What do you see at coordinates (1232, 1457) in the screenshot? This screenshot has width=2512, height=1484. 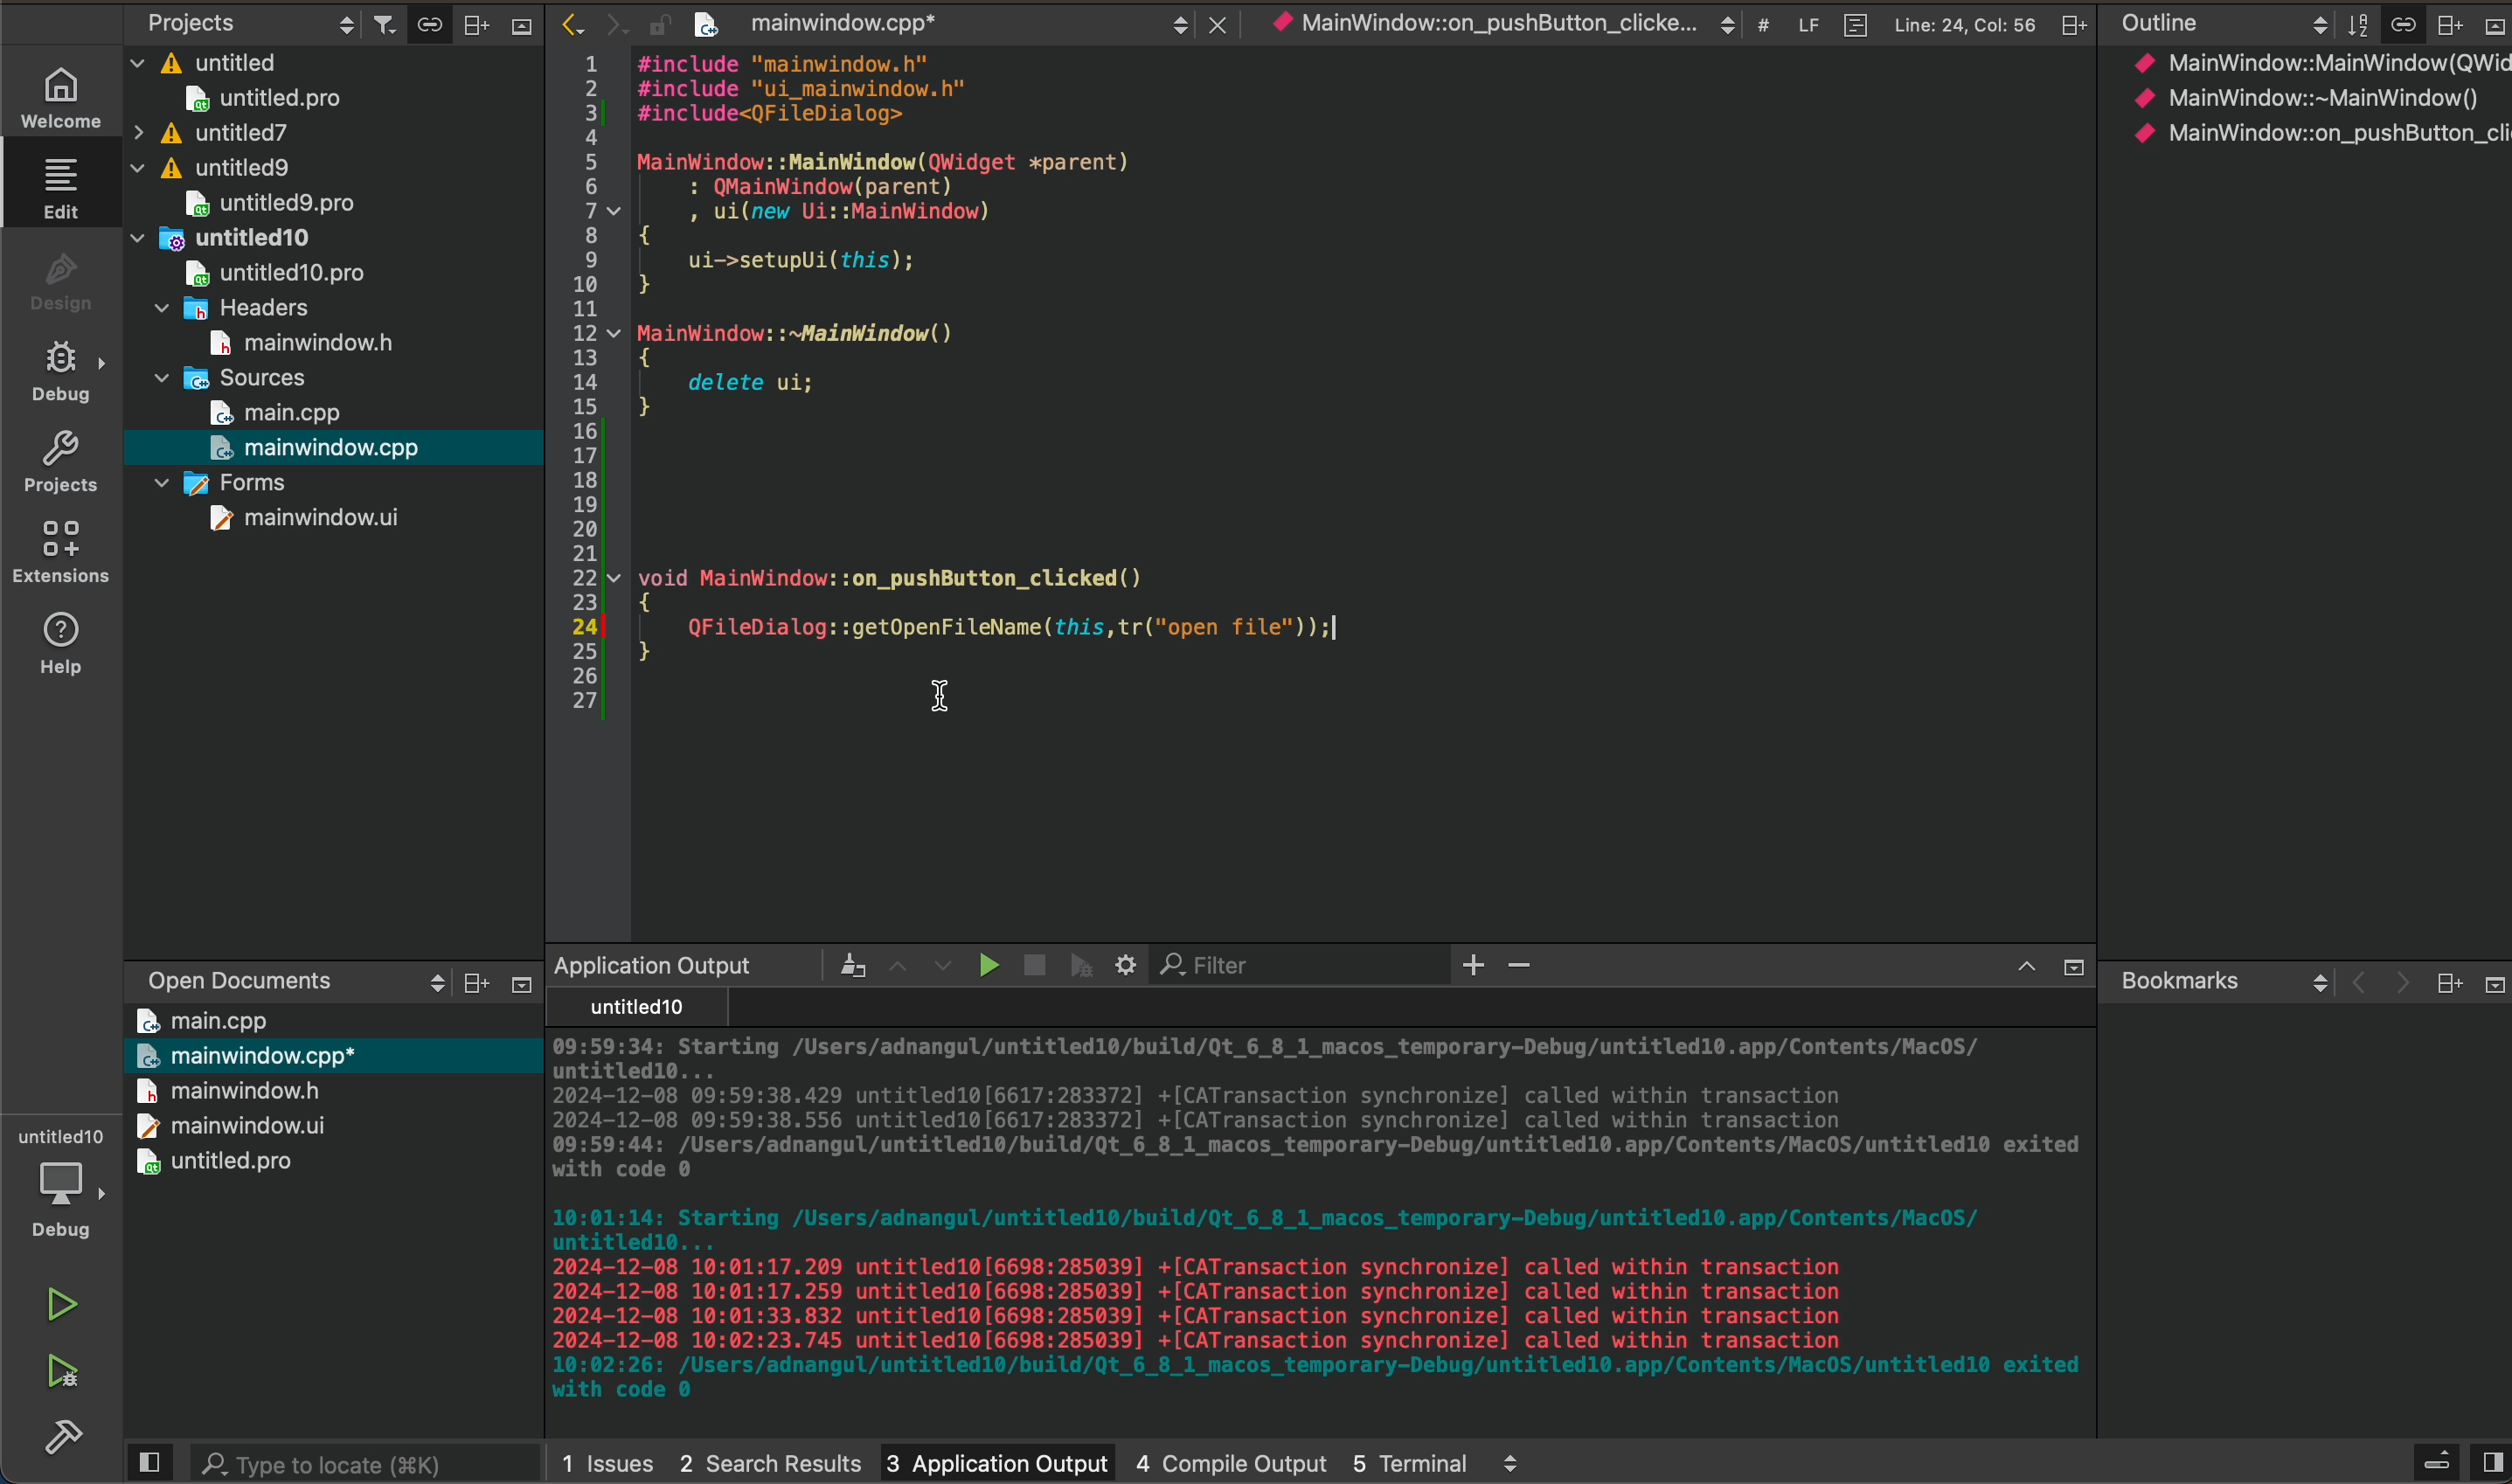 I see `4 Compile output` at bounding box center [1232, 1457].